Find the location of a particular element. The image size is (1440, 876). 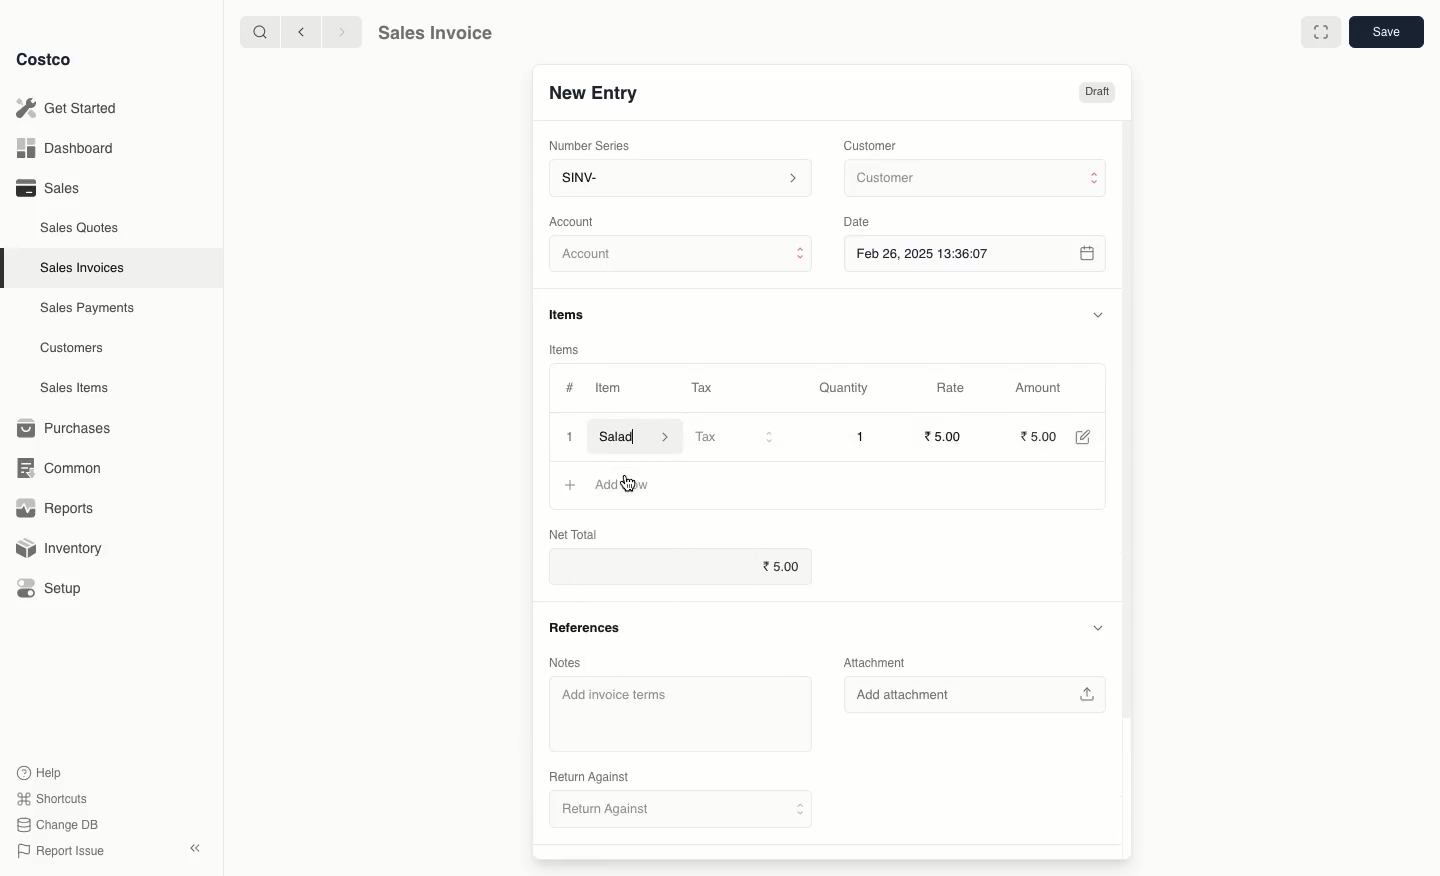

Add row is located at coordinates (626, 483).